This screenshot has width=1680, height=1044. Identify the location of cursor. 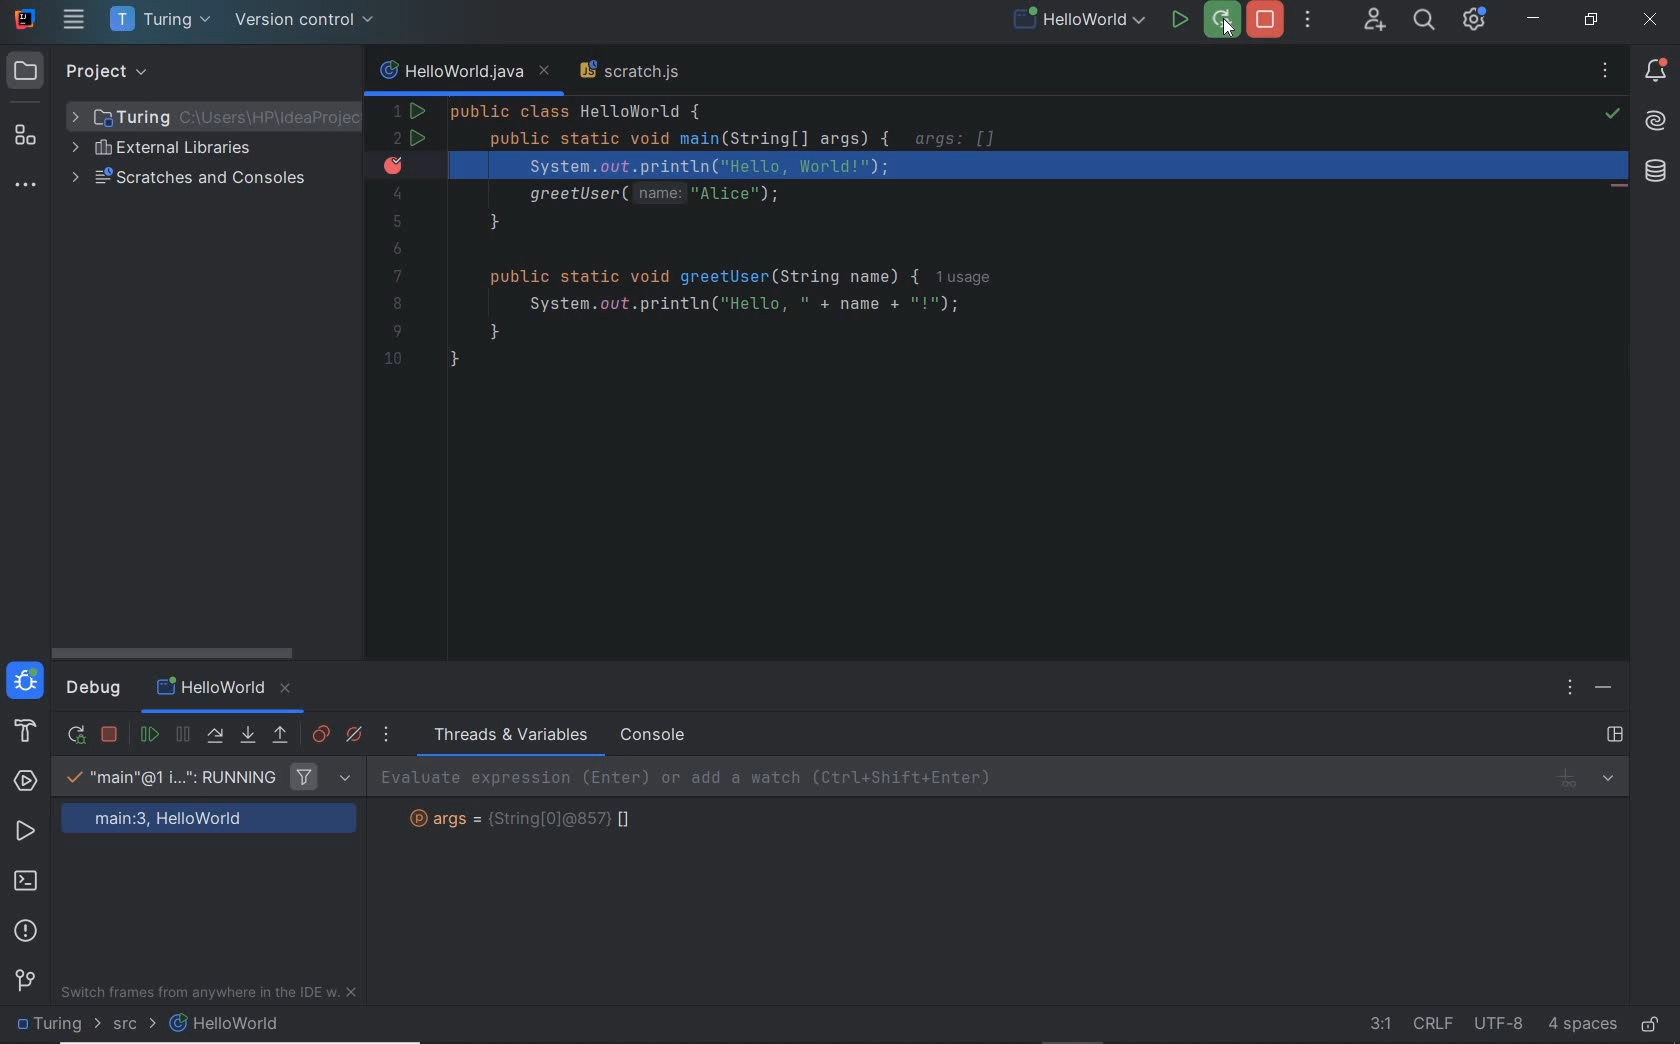
(1228, 31).